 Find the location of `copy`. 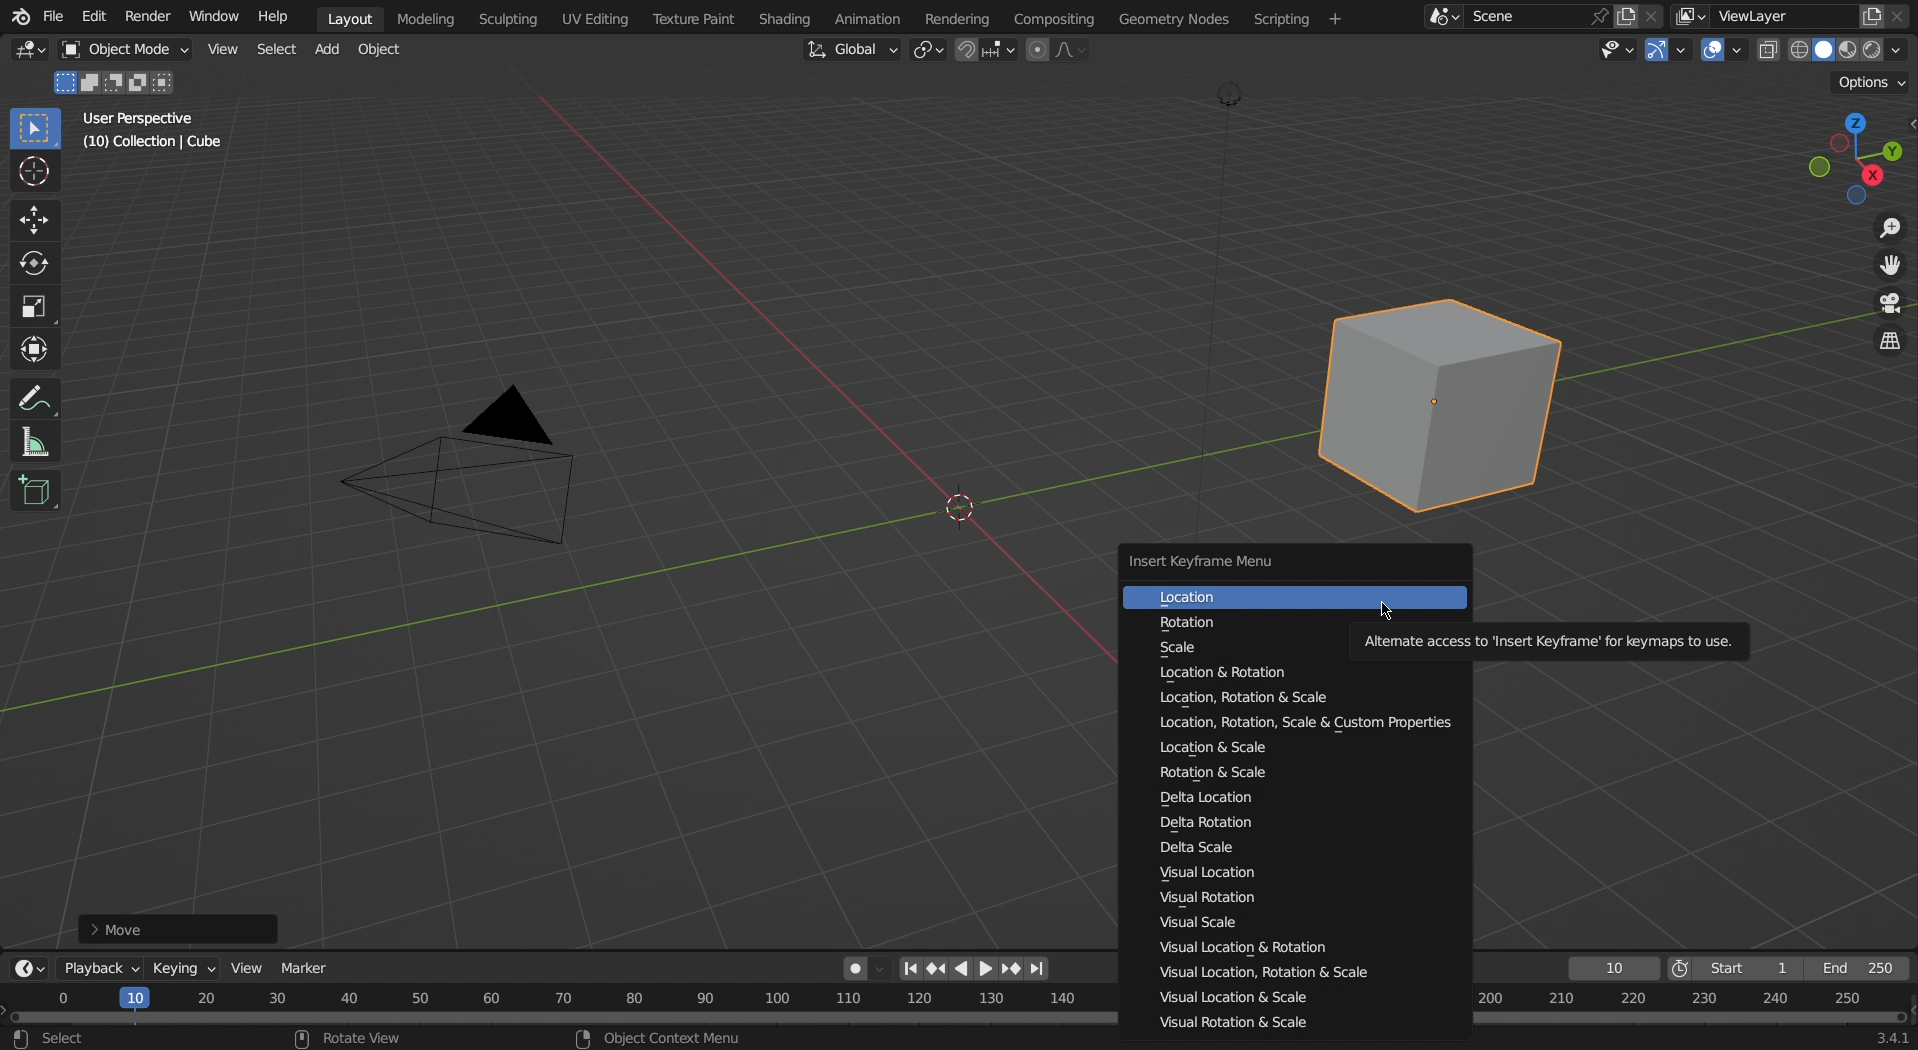

copy is located at coordinates (1872, 14).